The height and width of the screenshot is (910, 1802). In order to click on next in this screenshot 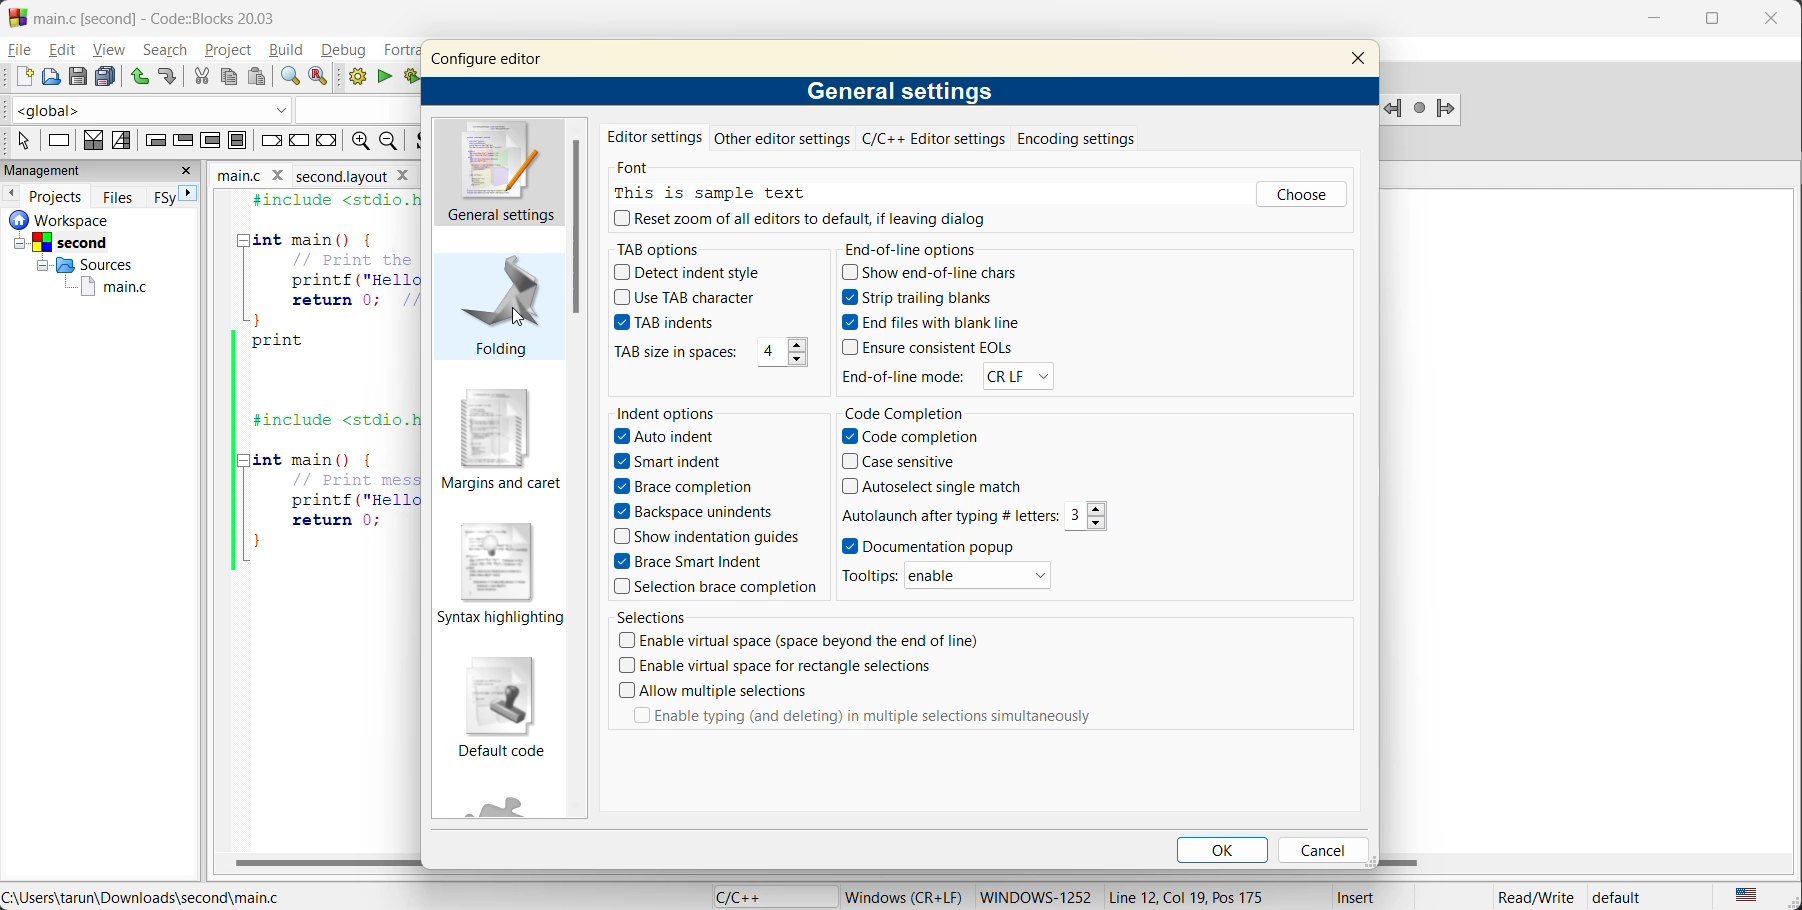, I will do `click(190, 194)`.